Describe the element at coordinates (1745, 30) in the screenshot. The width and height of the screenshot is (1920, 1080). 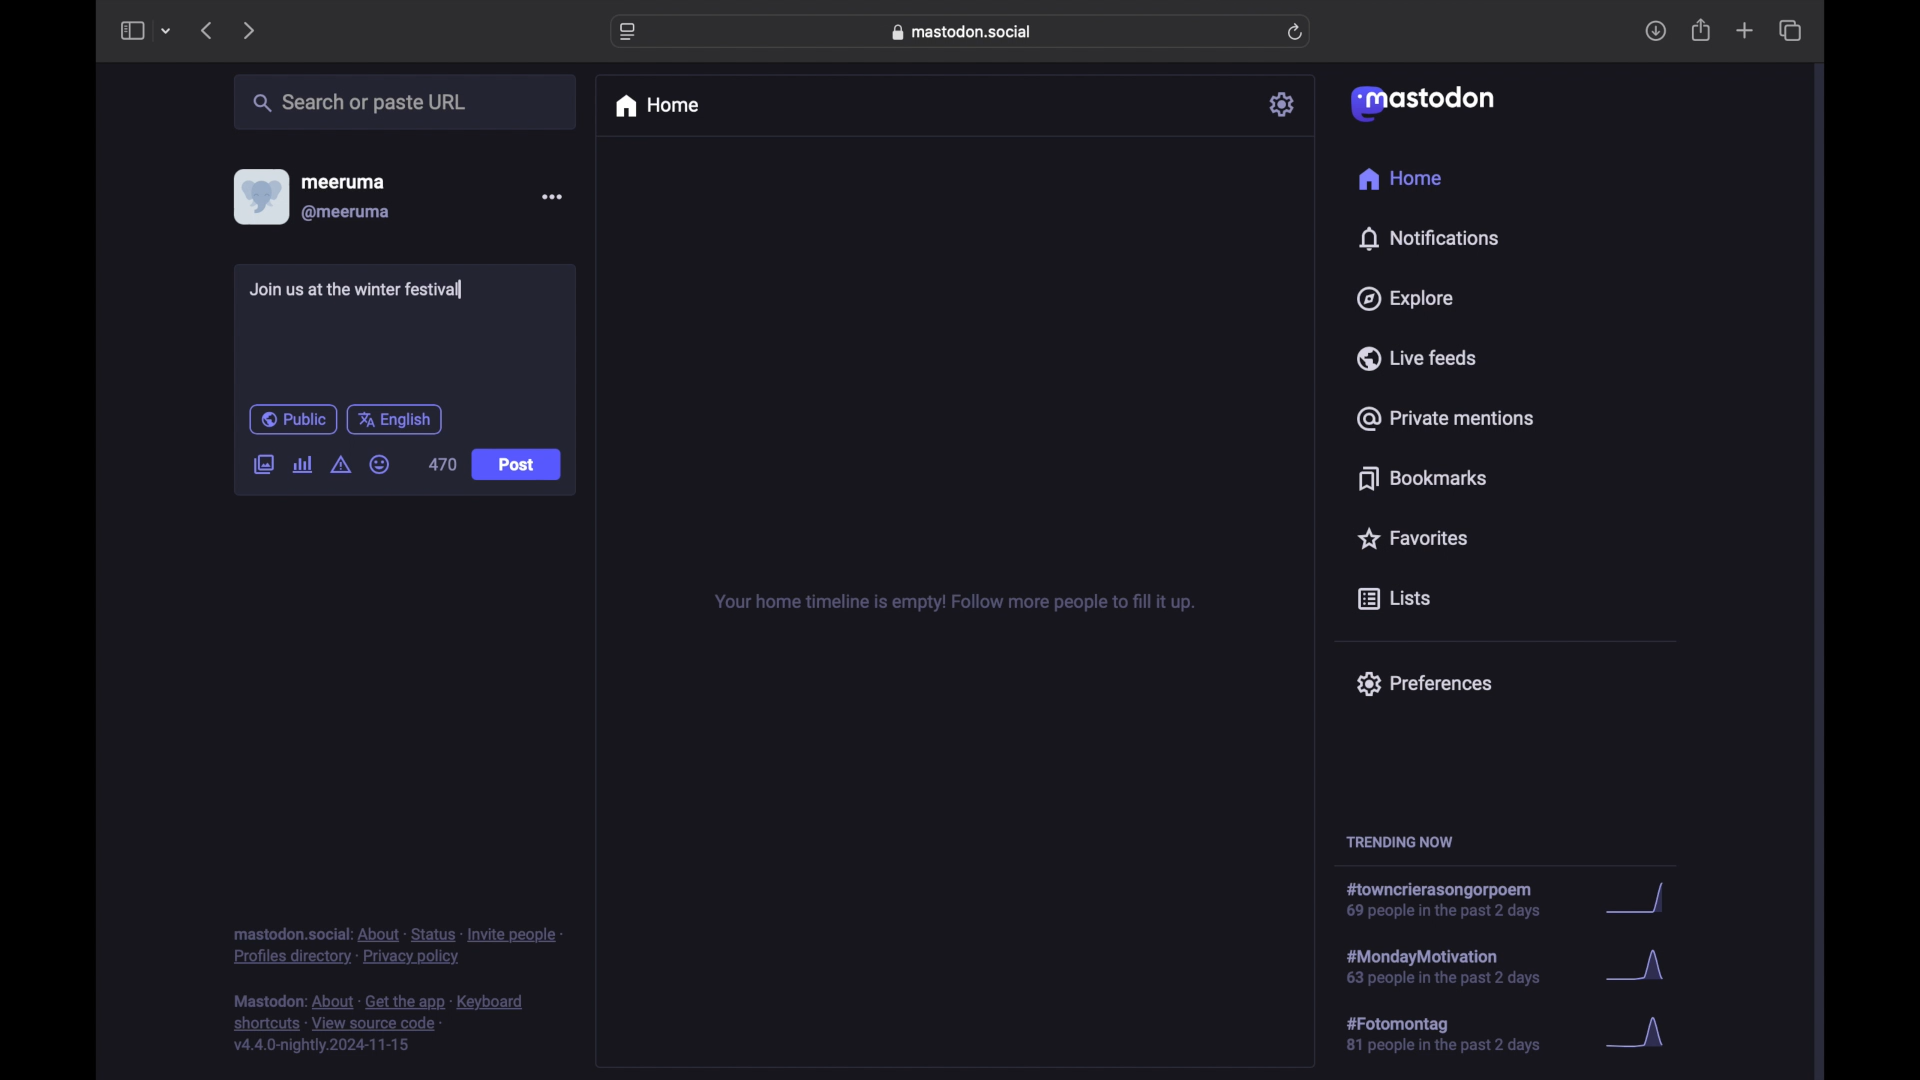
I see `new tab` at that location.